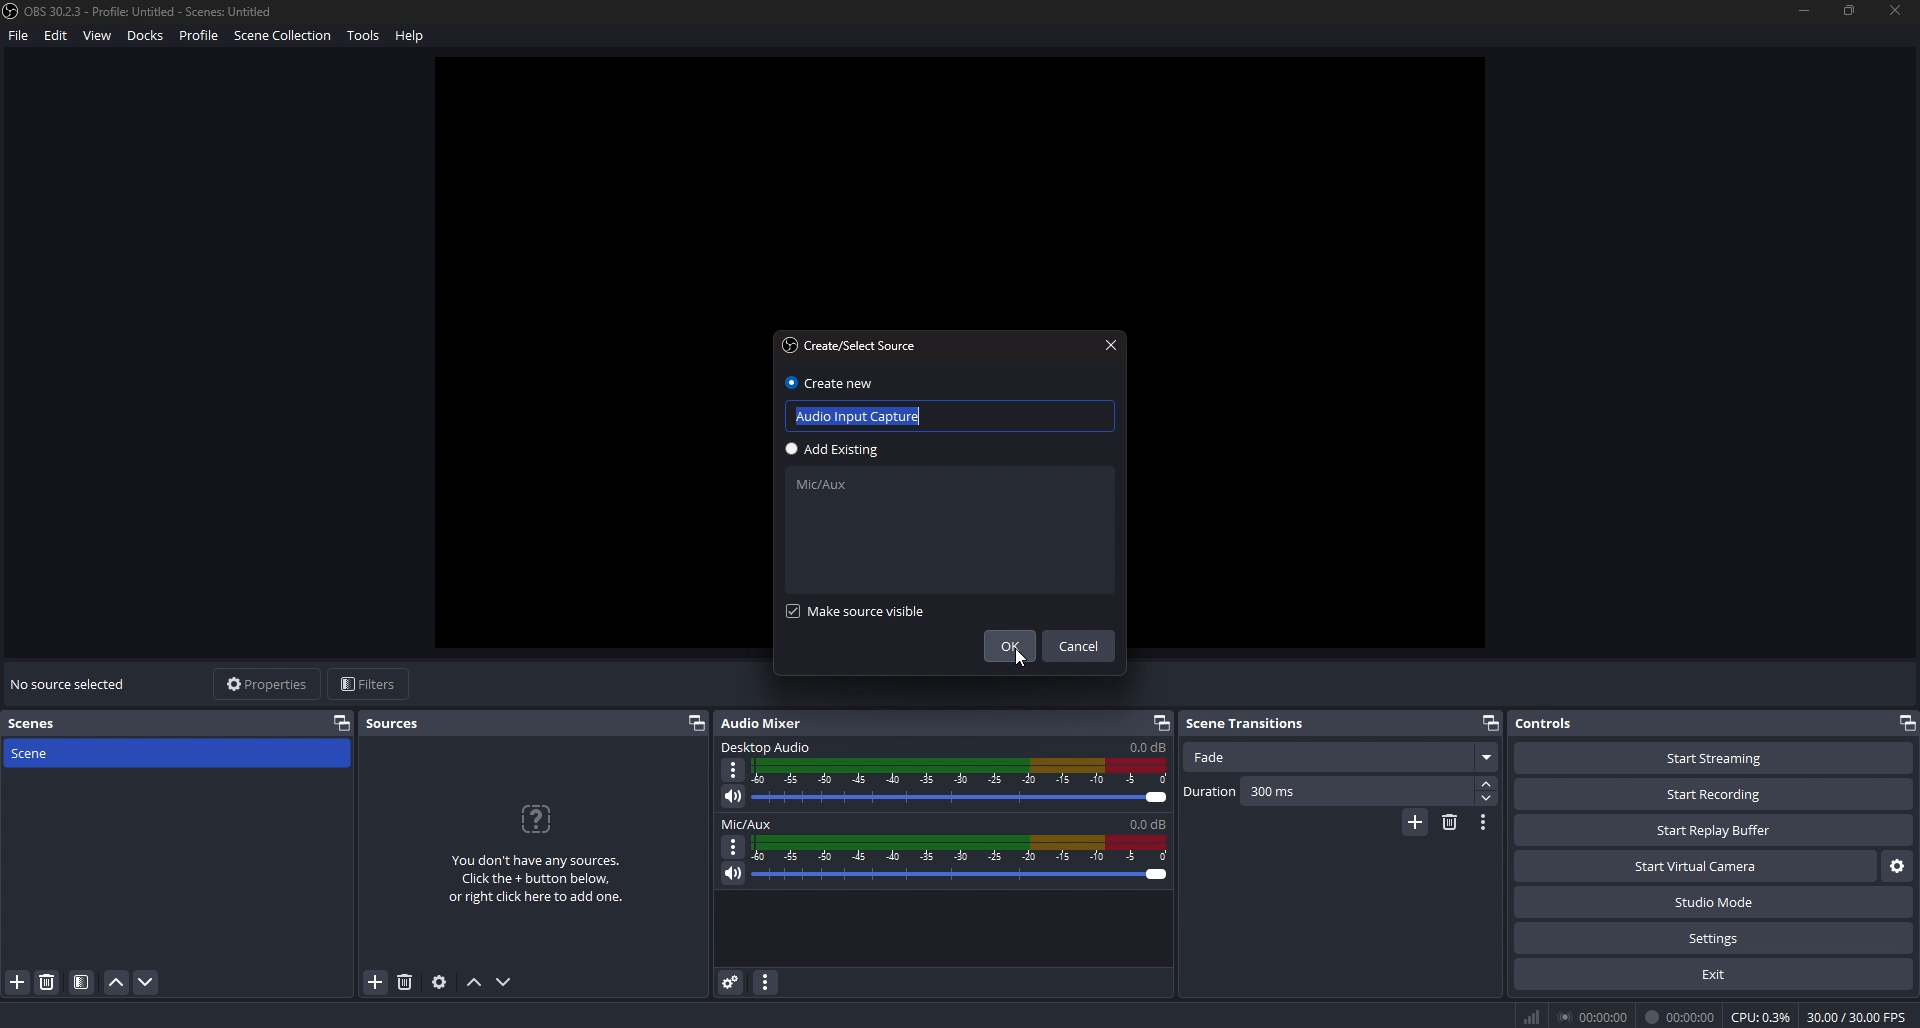  Describe the element at coordinates (116, 984) in the screenshot. I see `move scene up` at that location.